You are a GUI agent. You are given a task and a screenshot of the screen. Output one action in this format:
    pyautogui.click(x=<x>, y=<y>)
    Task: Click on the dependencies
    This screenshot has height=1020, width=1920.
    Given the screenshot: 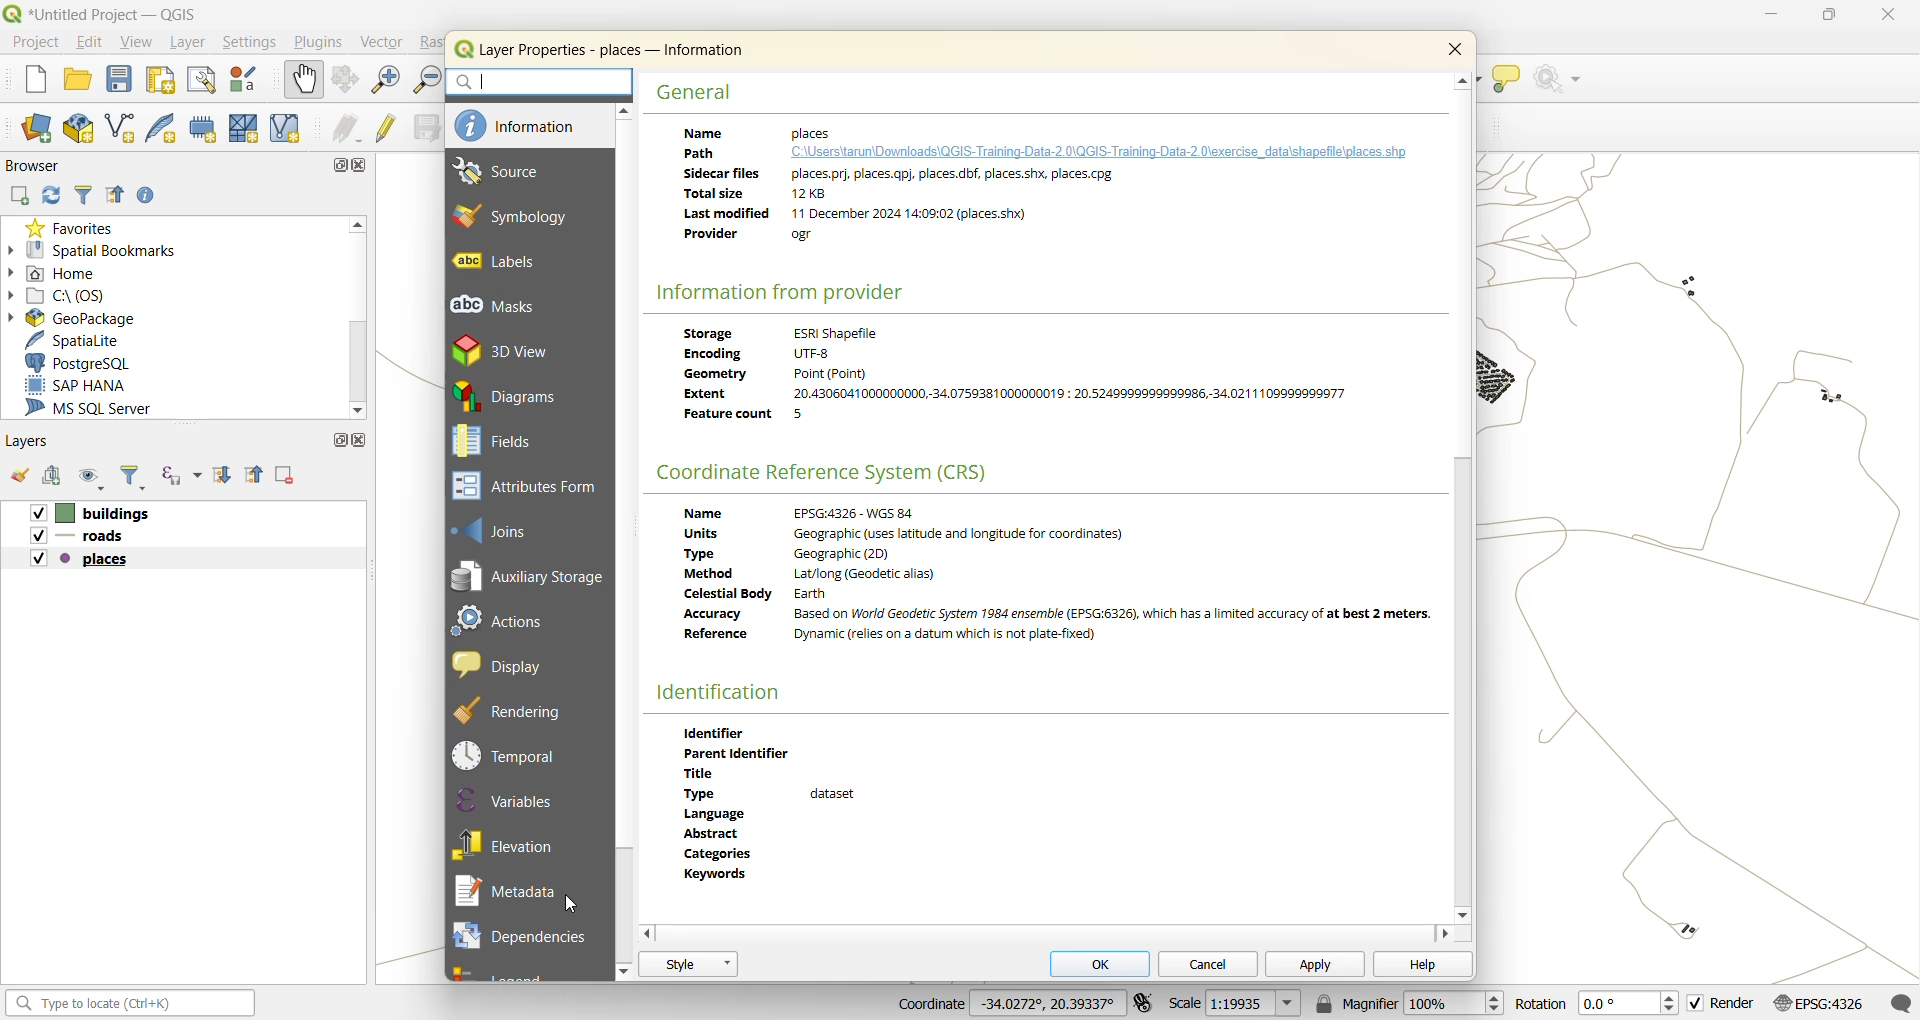 What is the action you would take?
    pyautogui.click(x=519, y=936)
    